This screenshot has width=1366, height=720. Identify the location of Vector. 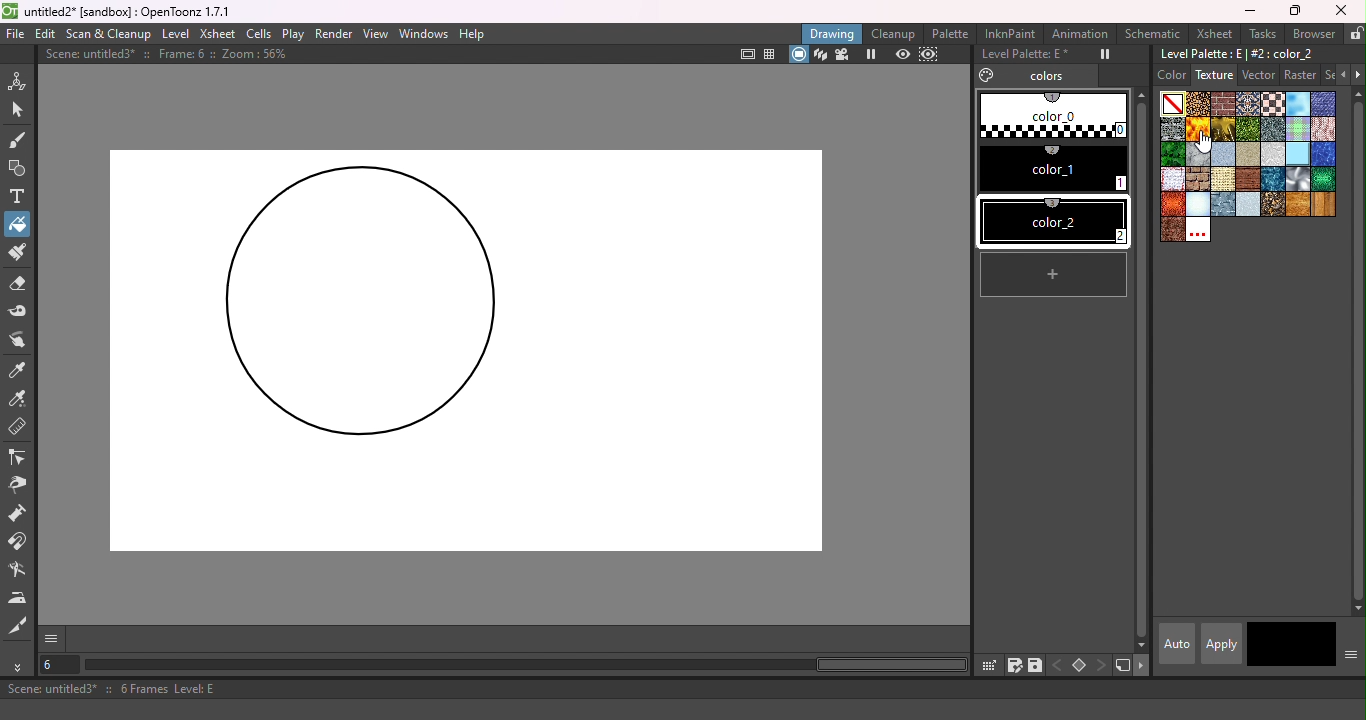
(1259, 75).